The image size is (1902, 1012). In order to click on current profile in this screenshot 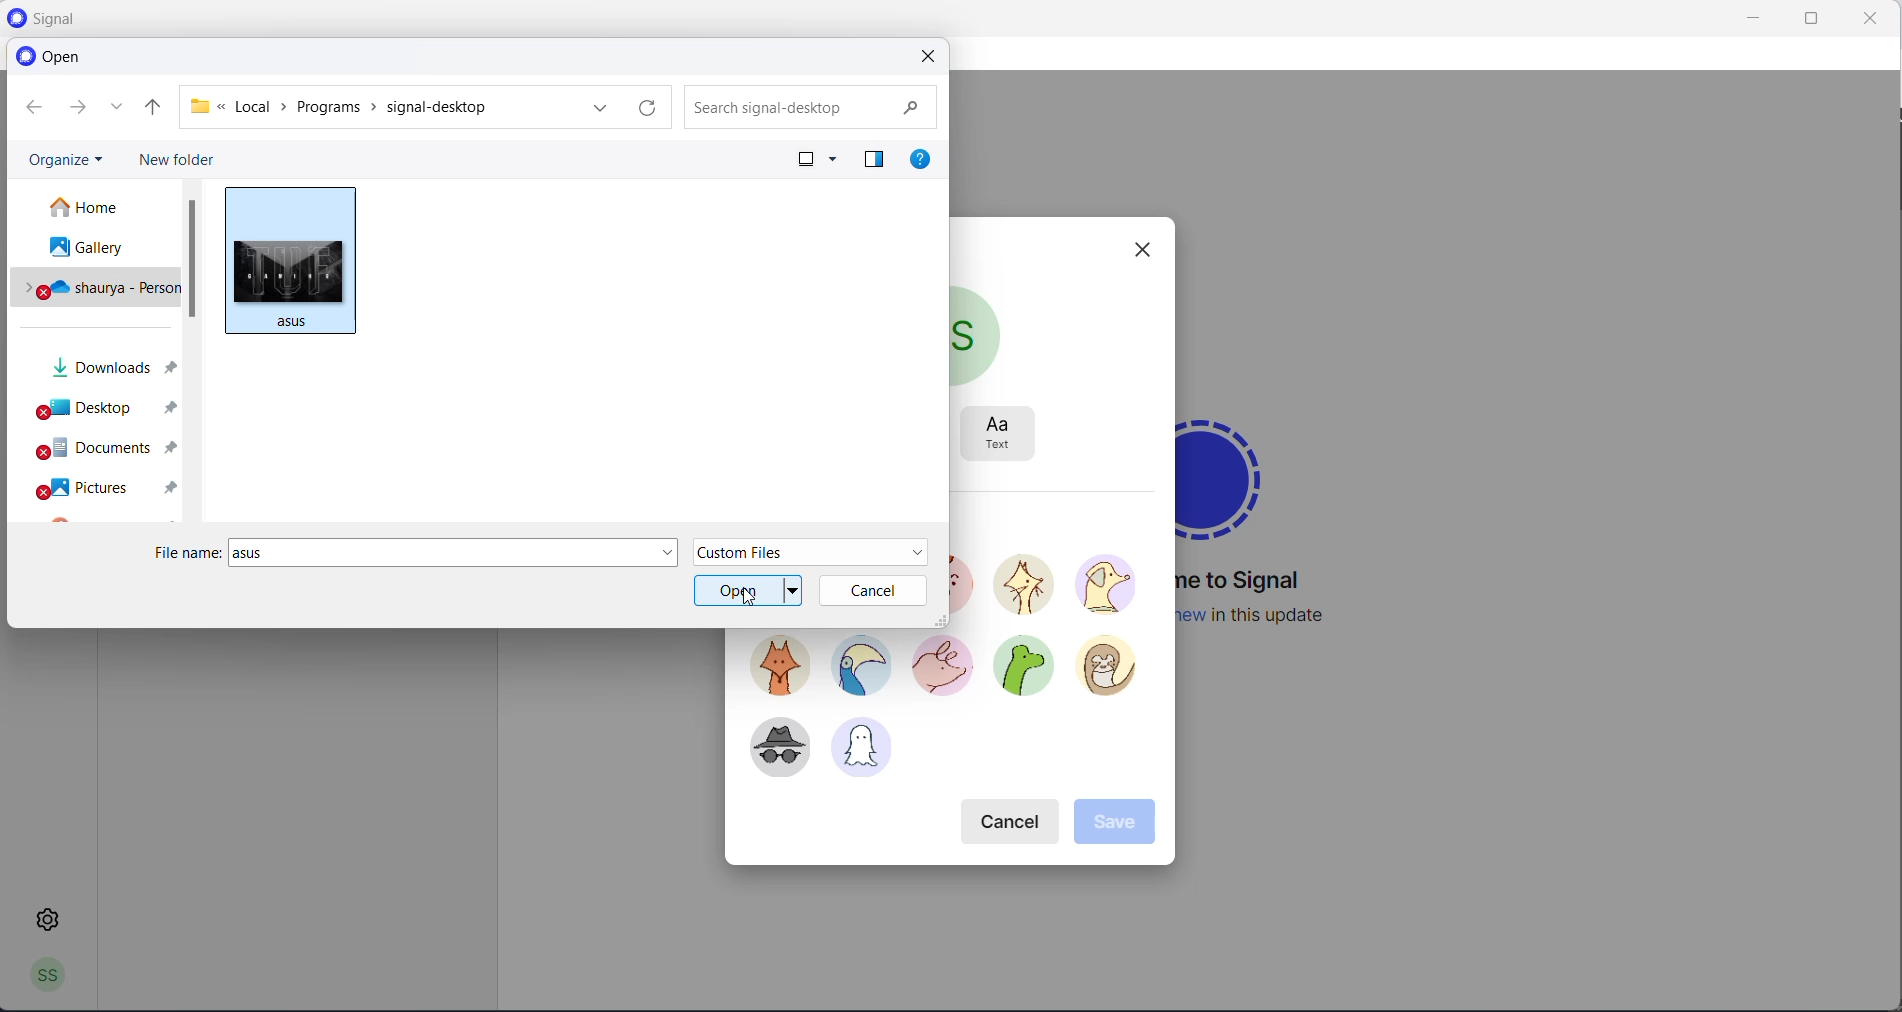, I will do `click(973, 336)`.